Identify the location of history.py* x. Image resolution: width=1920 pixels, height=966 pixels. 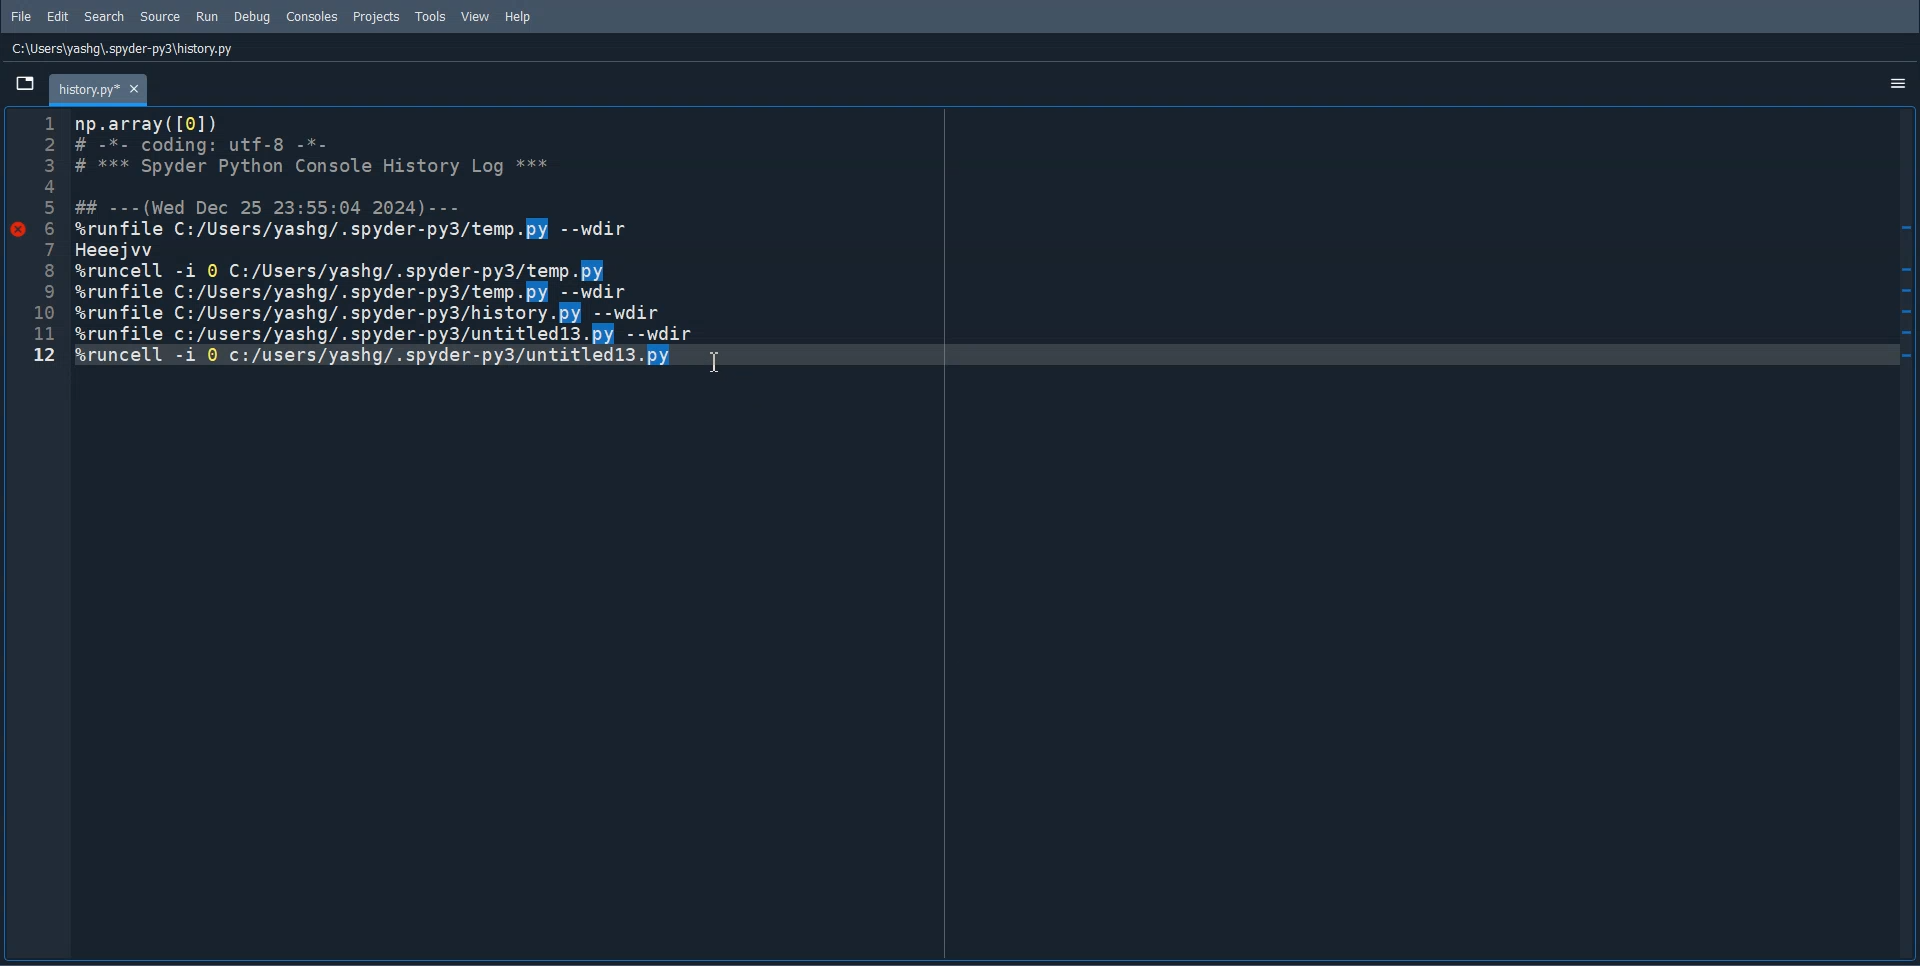
(98, 89).